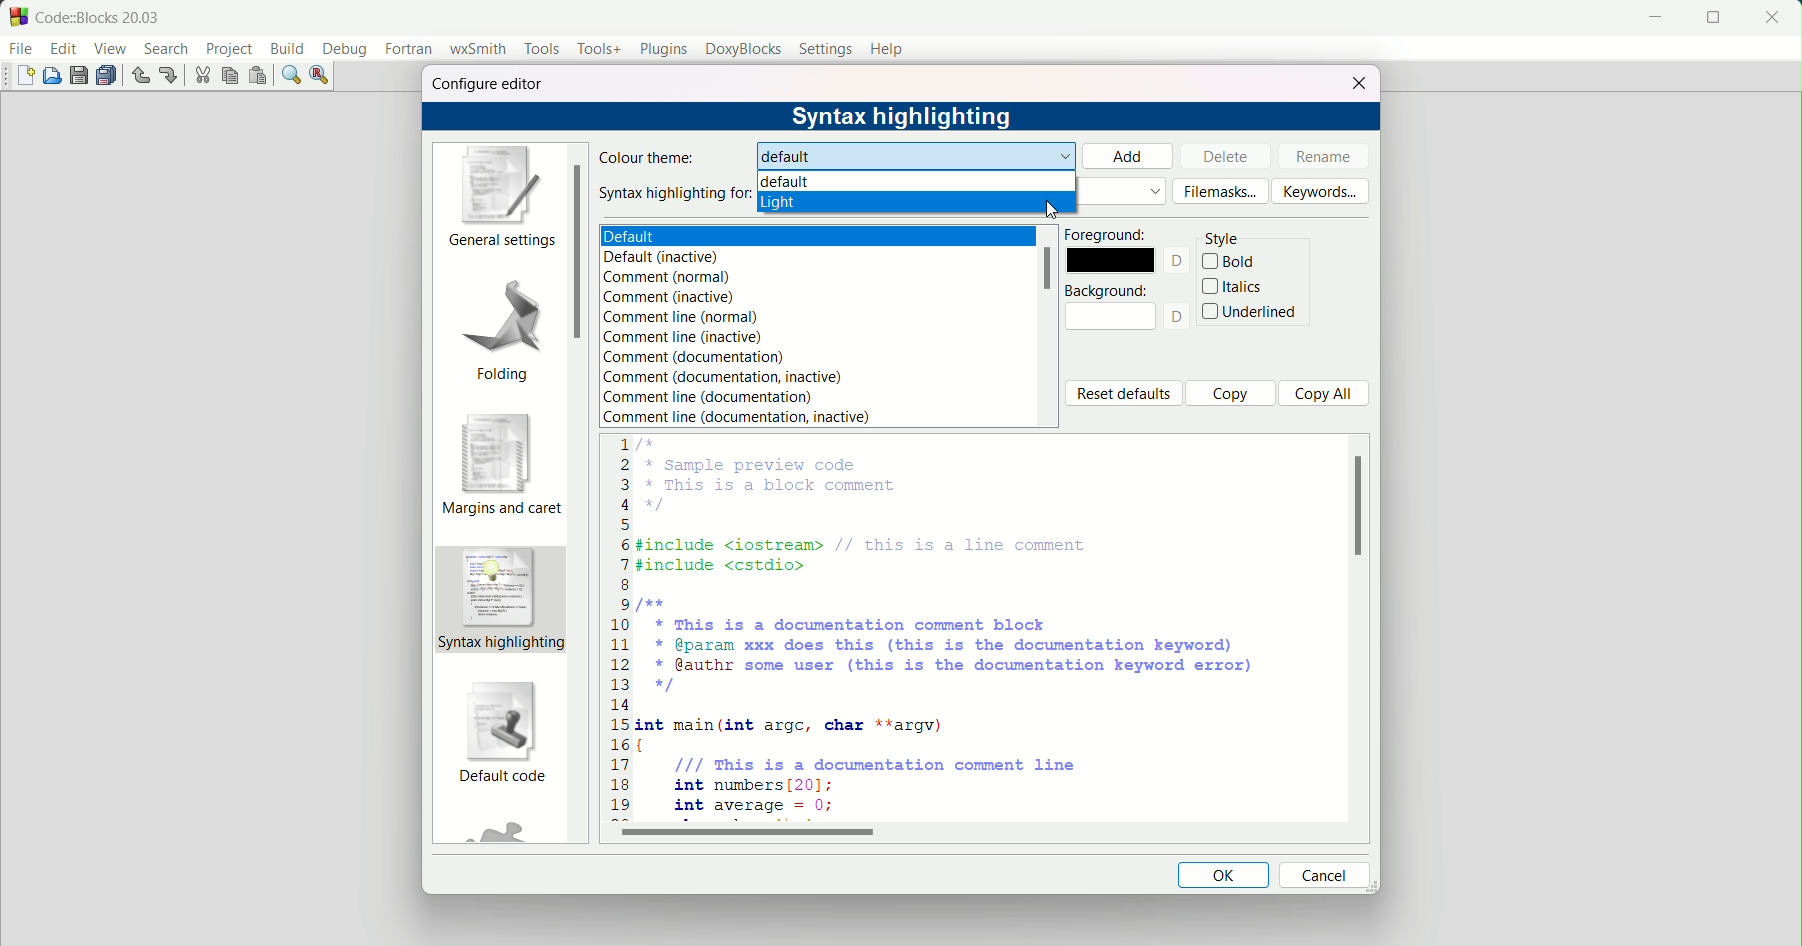 The image size is (1802, 946). What do you see at coordinates (1225, 239) in the screenshot?
I see `style` at bounding box center [1225, 239].